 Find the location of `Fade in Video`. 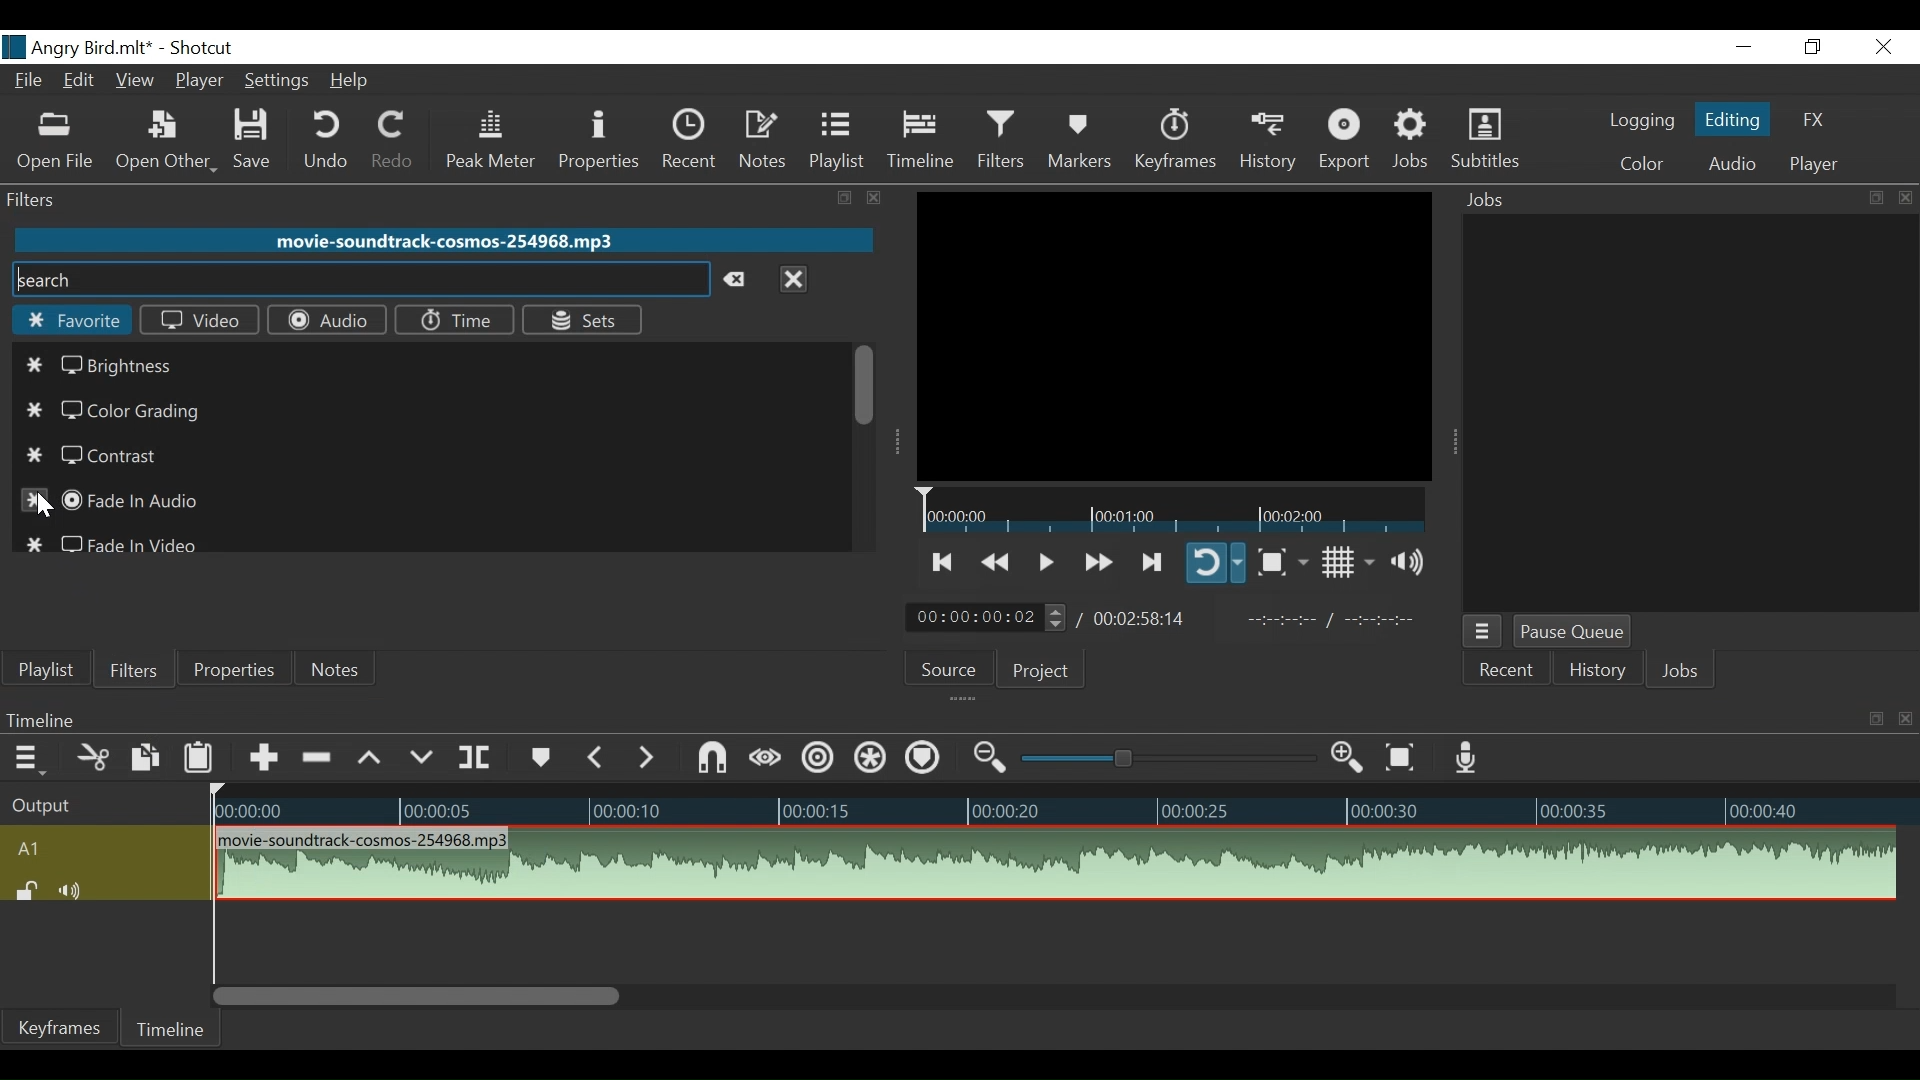

Fade in Video is located at coordinates (122, 540).